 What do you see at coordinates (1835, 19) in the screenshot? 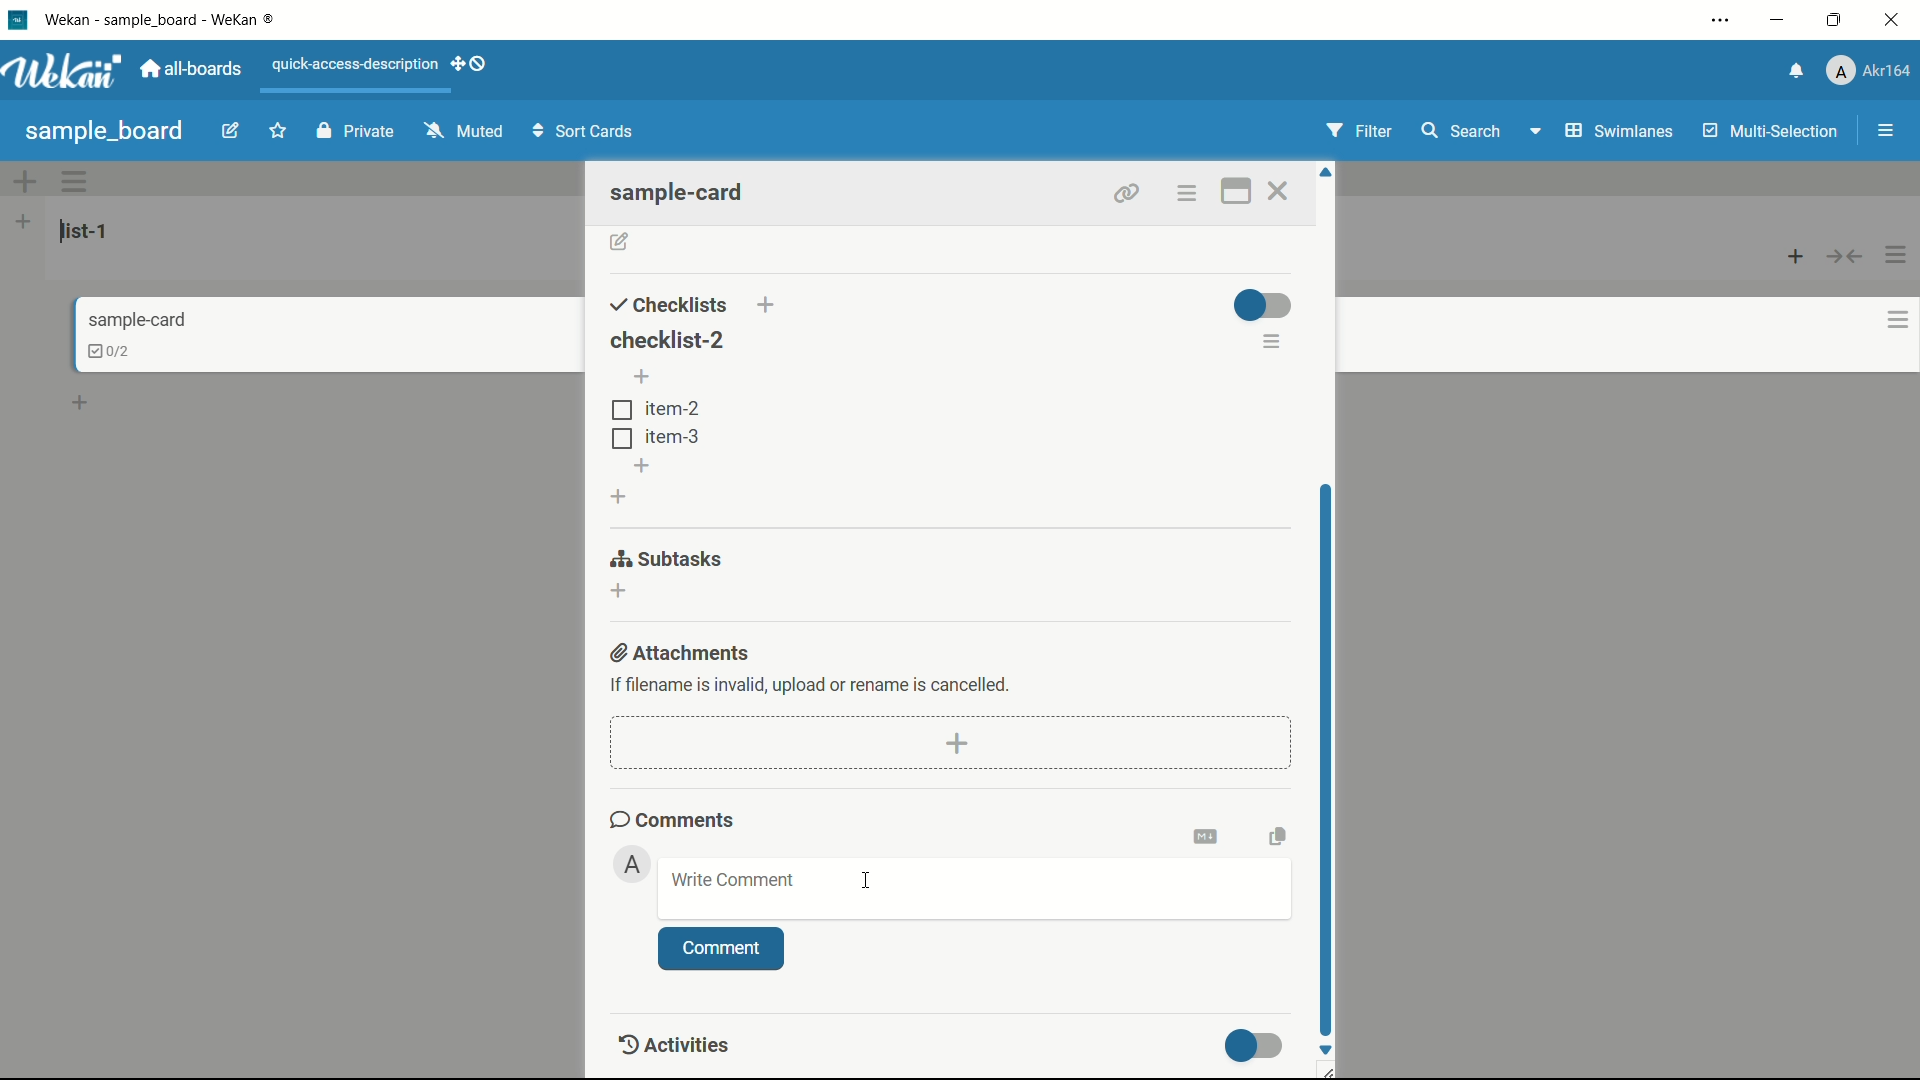
I see `maximize` at bounding box center [1835, 19].